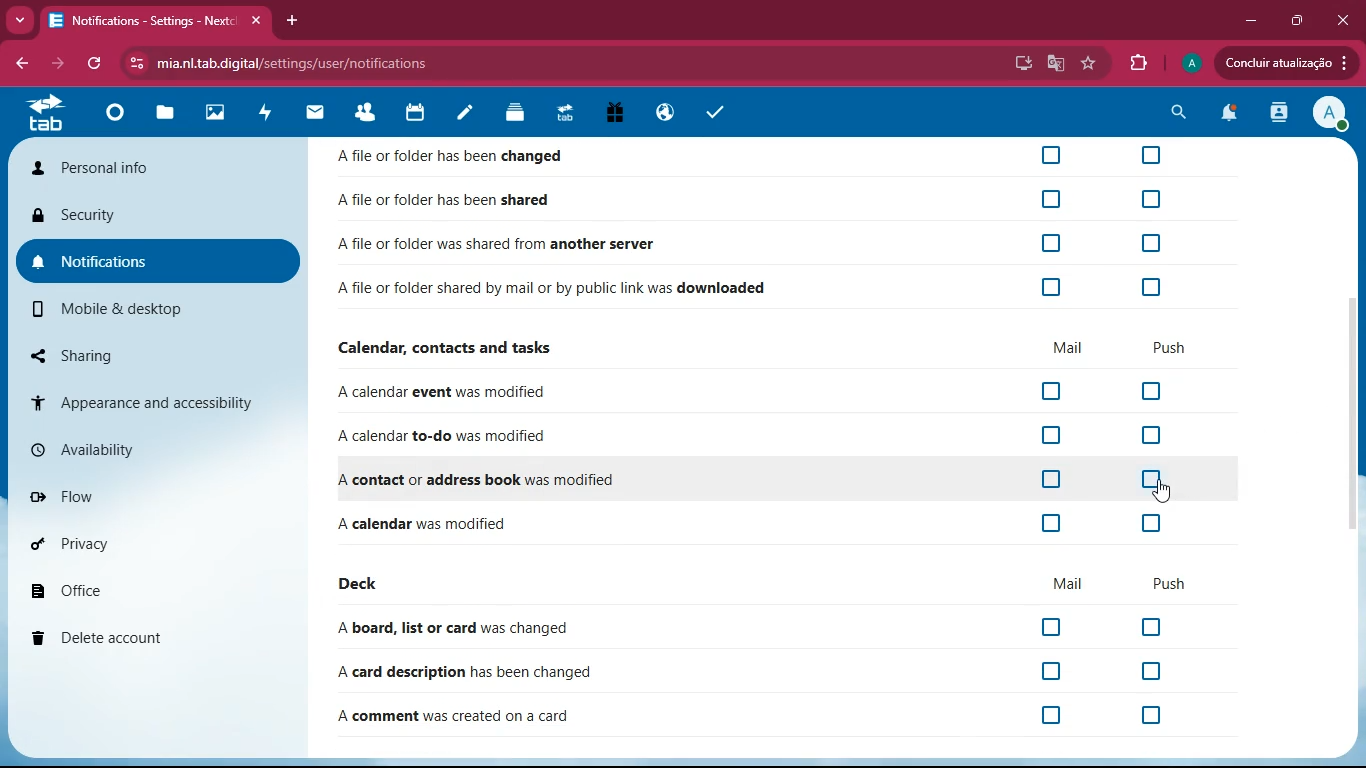 Image resolution: width=1366 pixels, height=768 pixels. What do you see at coordinates (20, 19) in the screenshot?
I see `more` at bounding box center [20, 19].